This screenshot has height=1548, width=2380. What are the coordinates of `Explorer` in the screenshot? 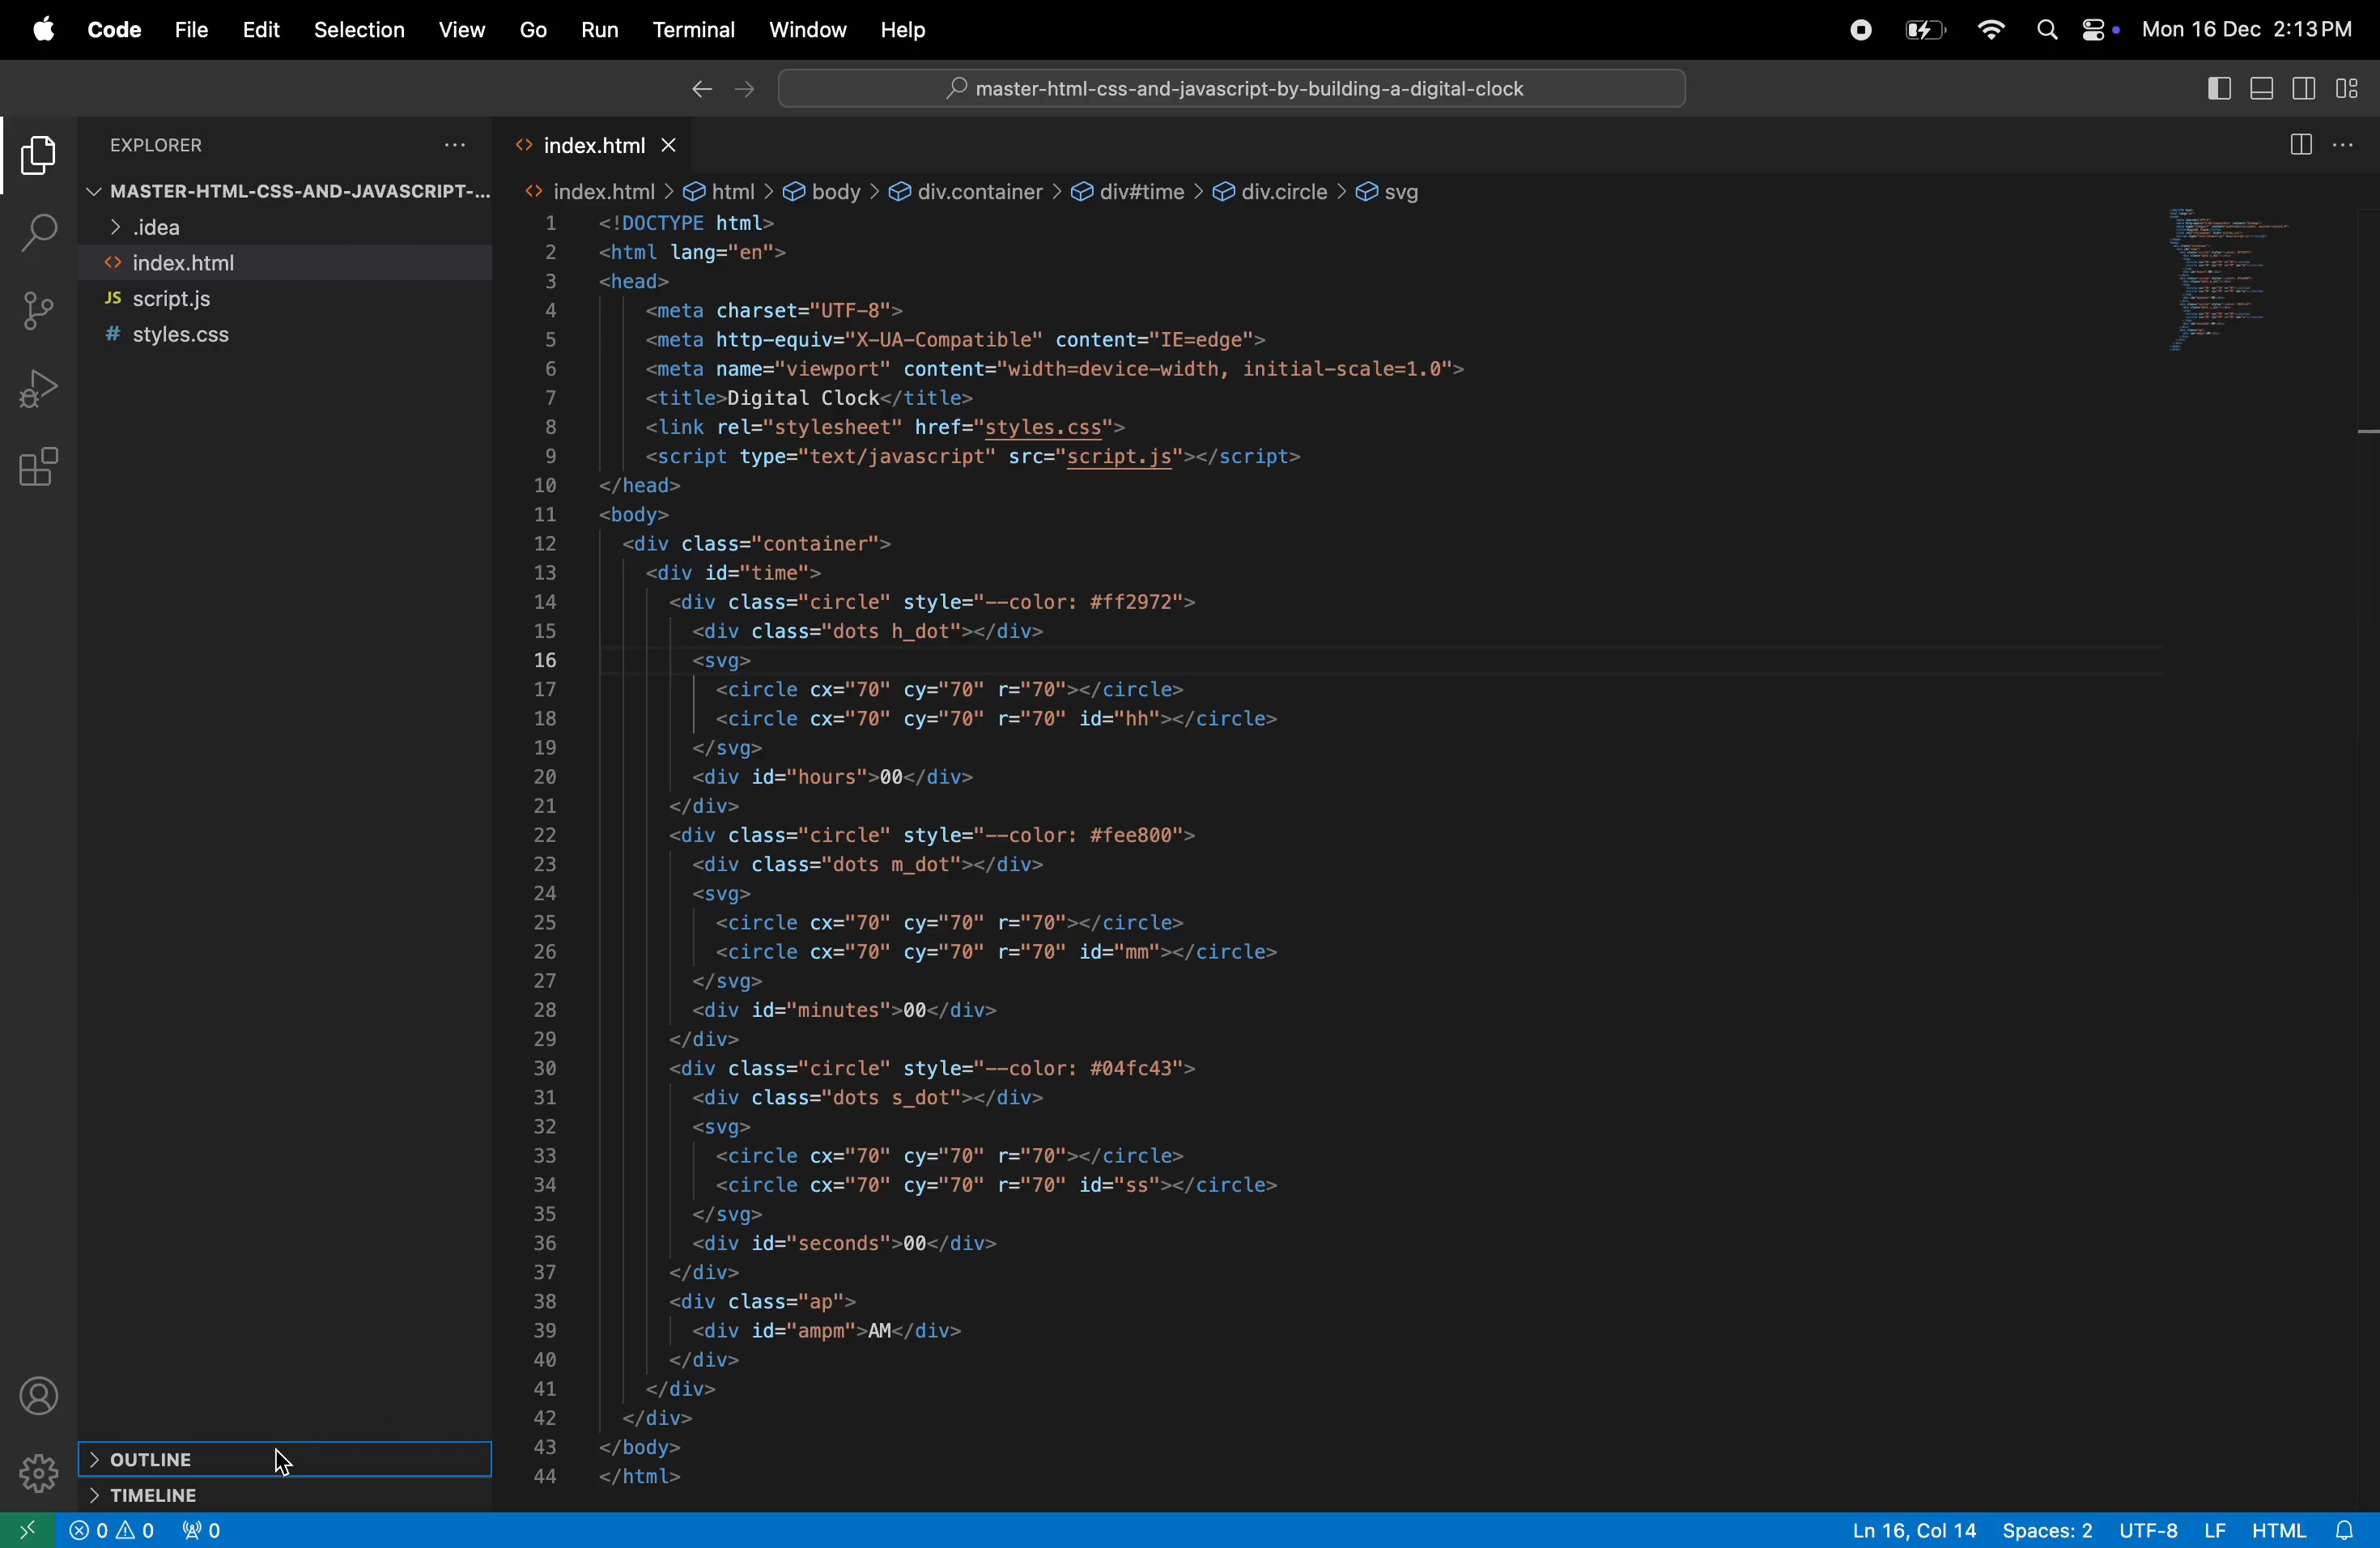 It's located at (180, 144).